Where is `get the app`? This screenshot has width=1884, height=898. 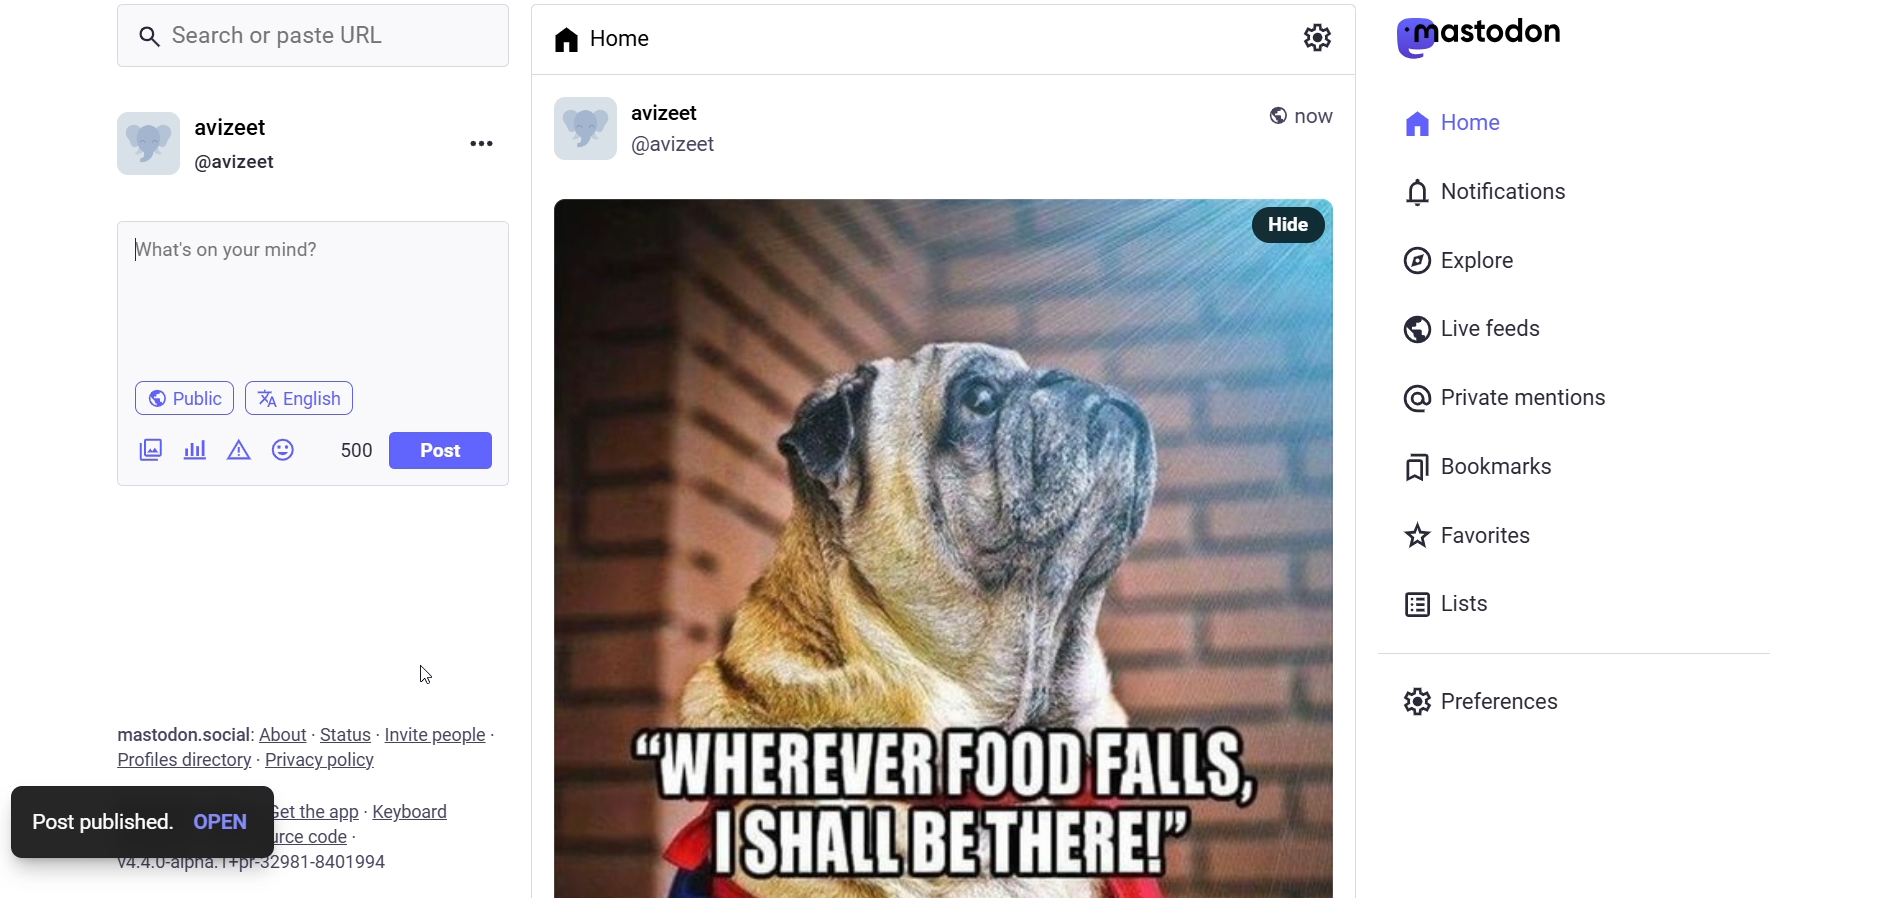 get the app is located at coordinates (313, 812).